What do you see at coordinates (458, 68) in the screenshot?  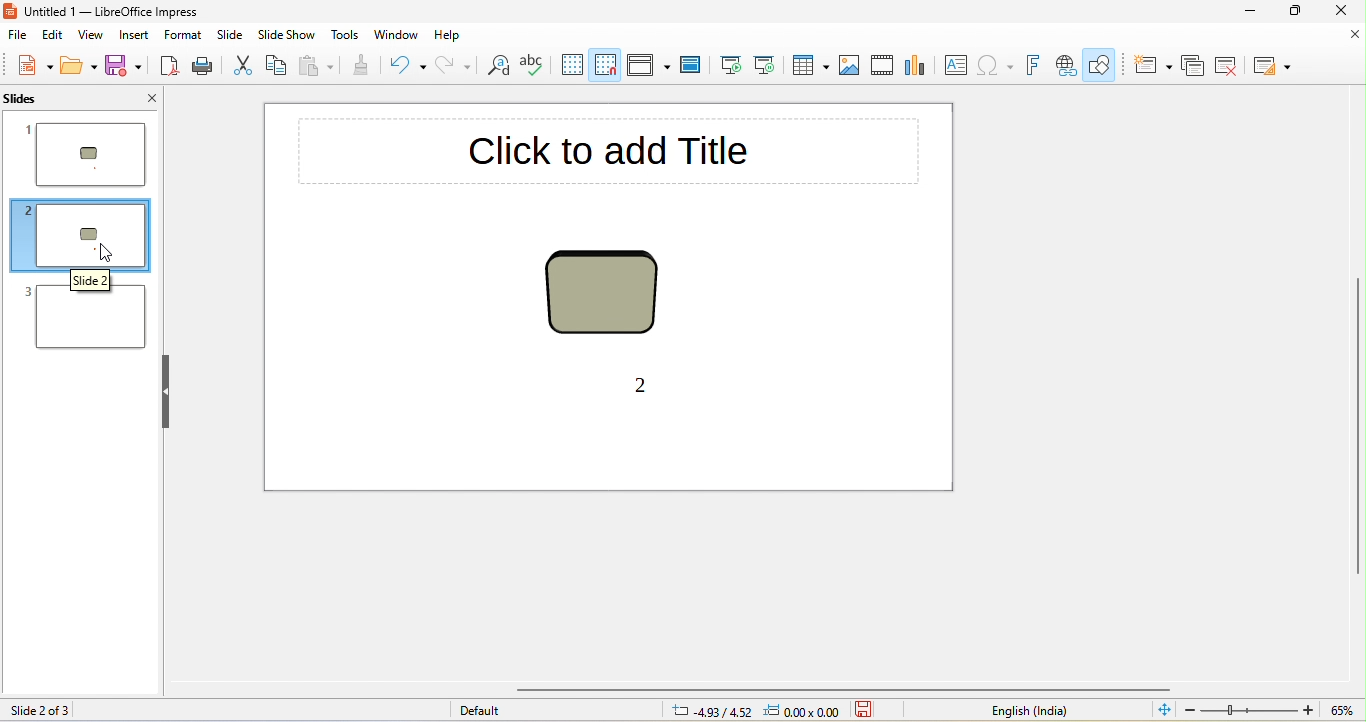 I see `redo` at bounding box center [458, 68].